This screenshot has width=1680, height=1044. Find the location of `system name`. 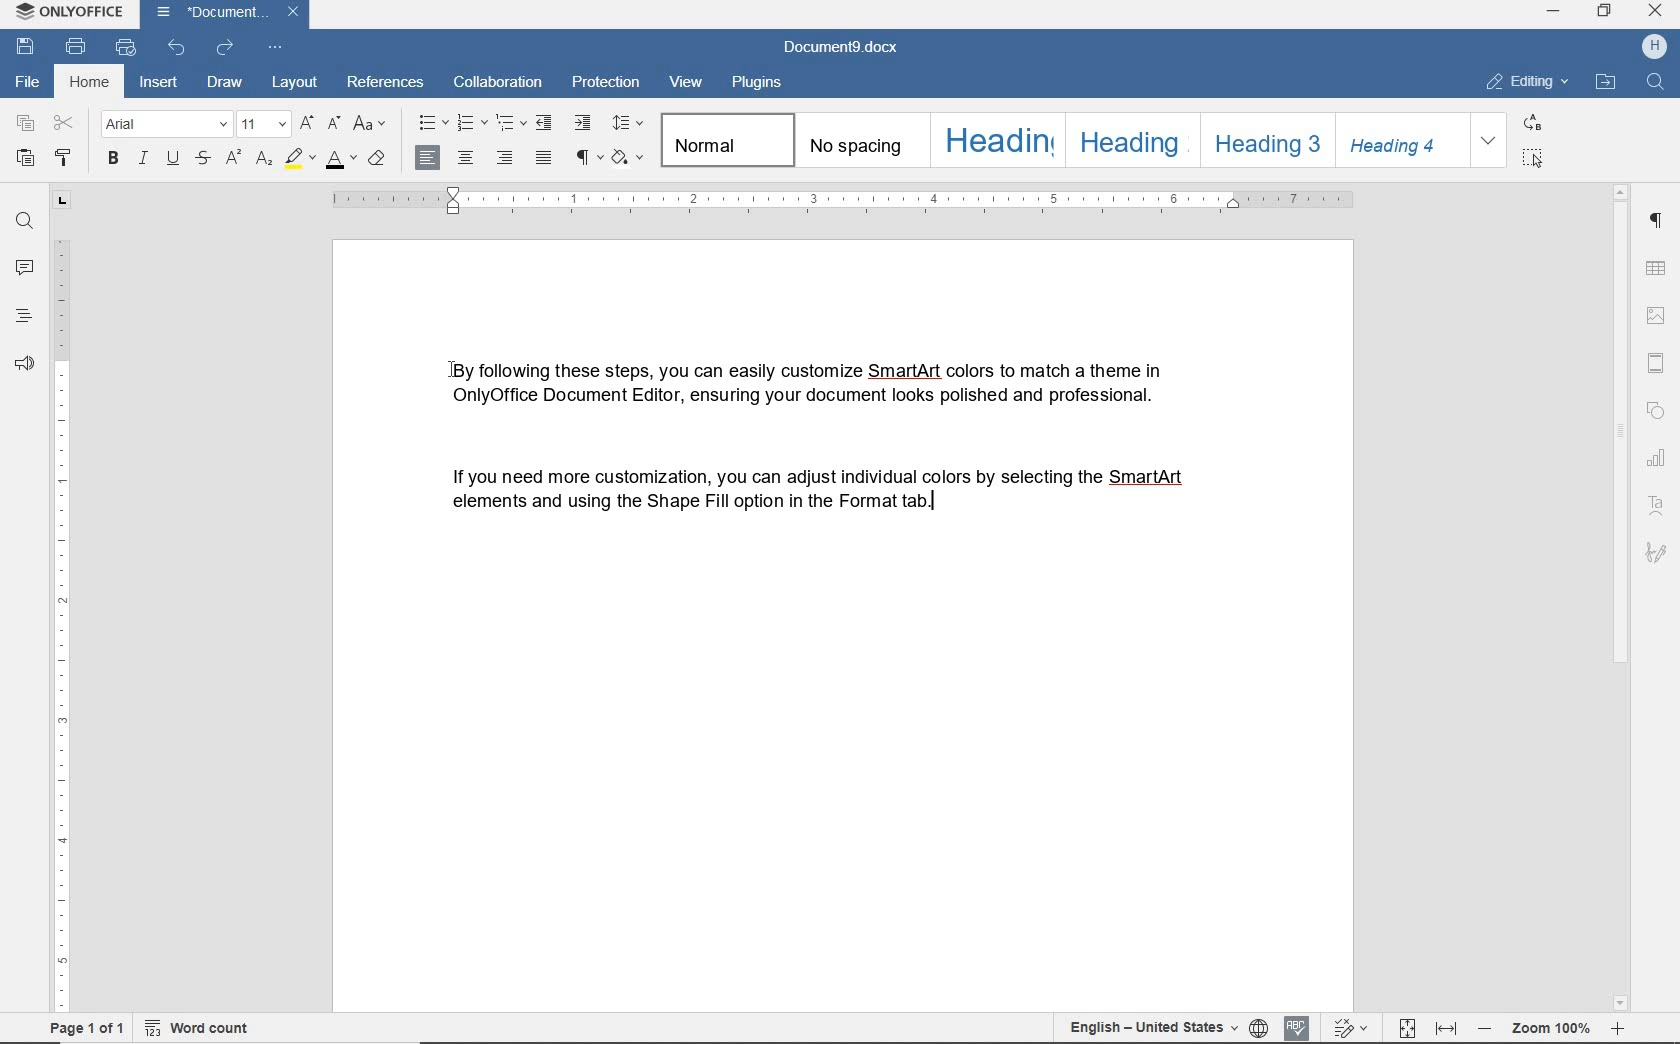

system name is located at coordinates (71, 13).